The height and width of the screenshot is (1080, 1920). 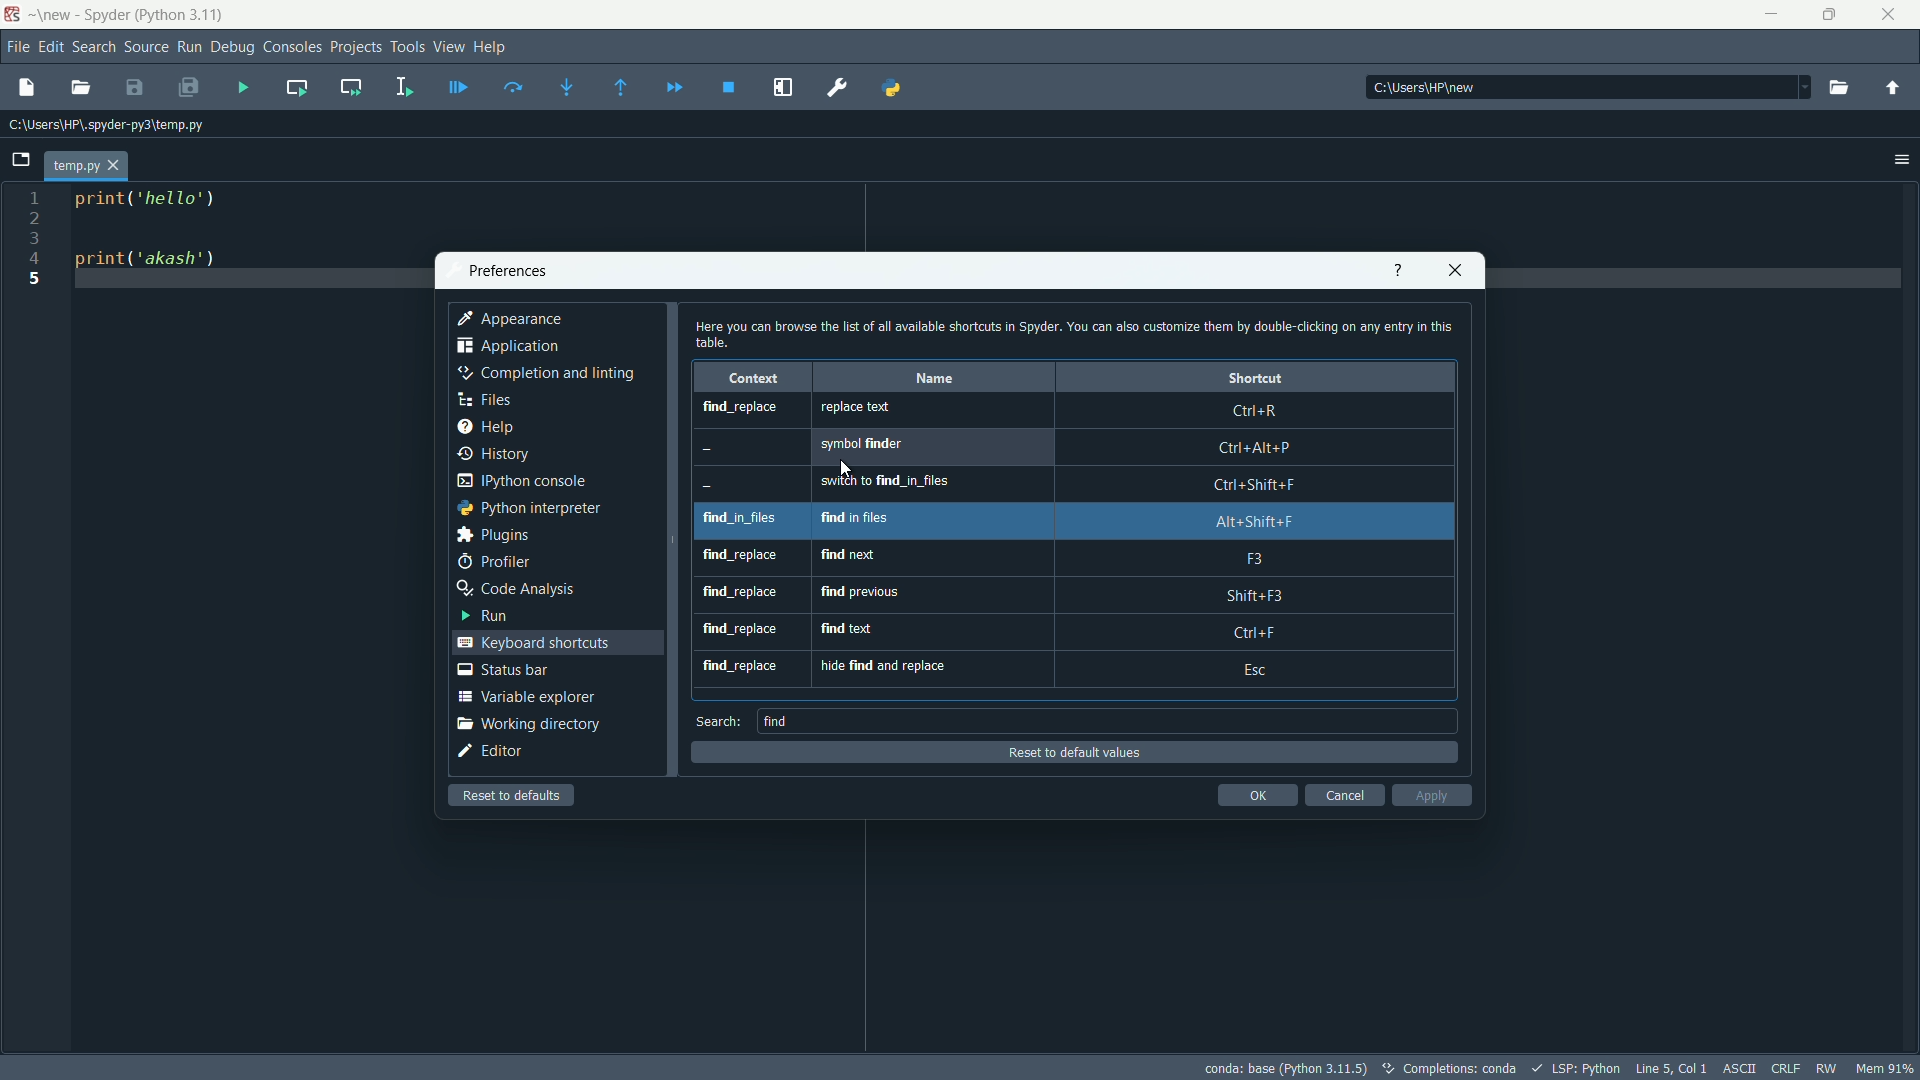 What do you see at coordinates (17, 43) in the screenshot?
I see `file menu` at bounding box center [17, 43].